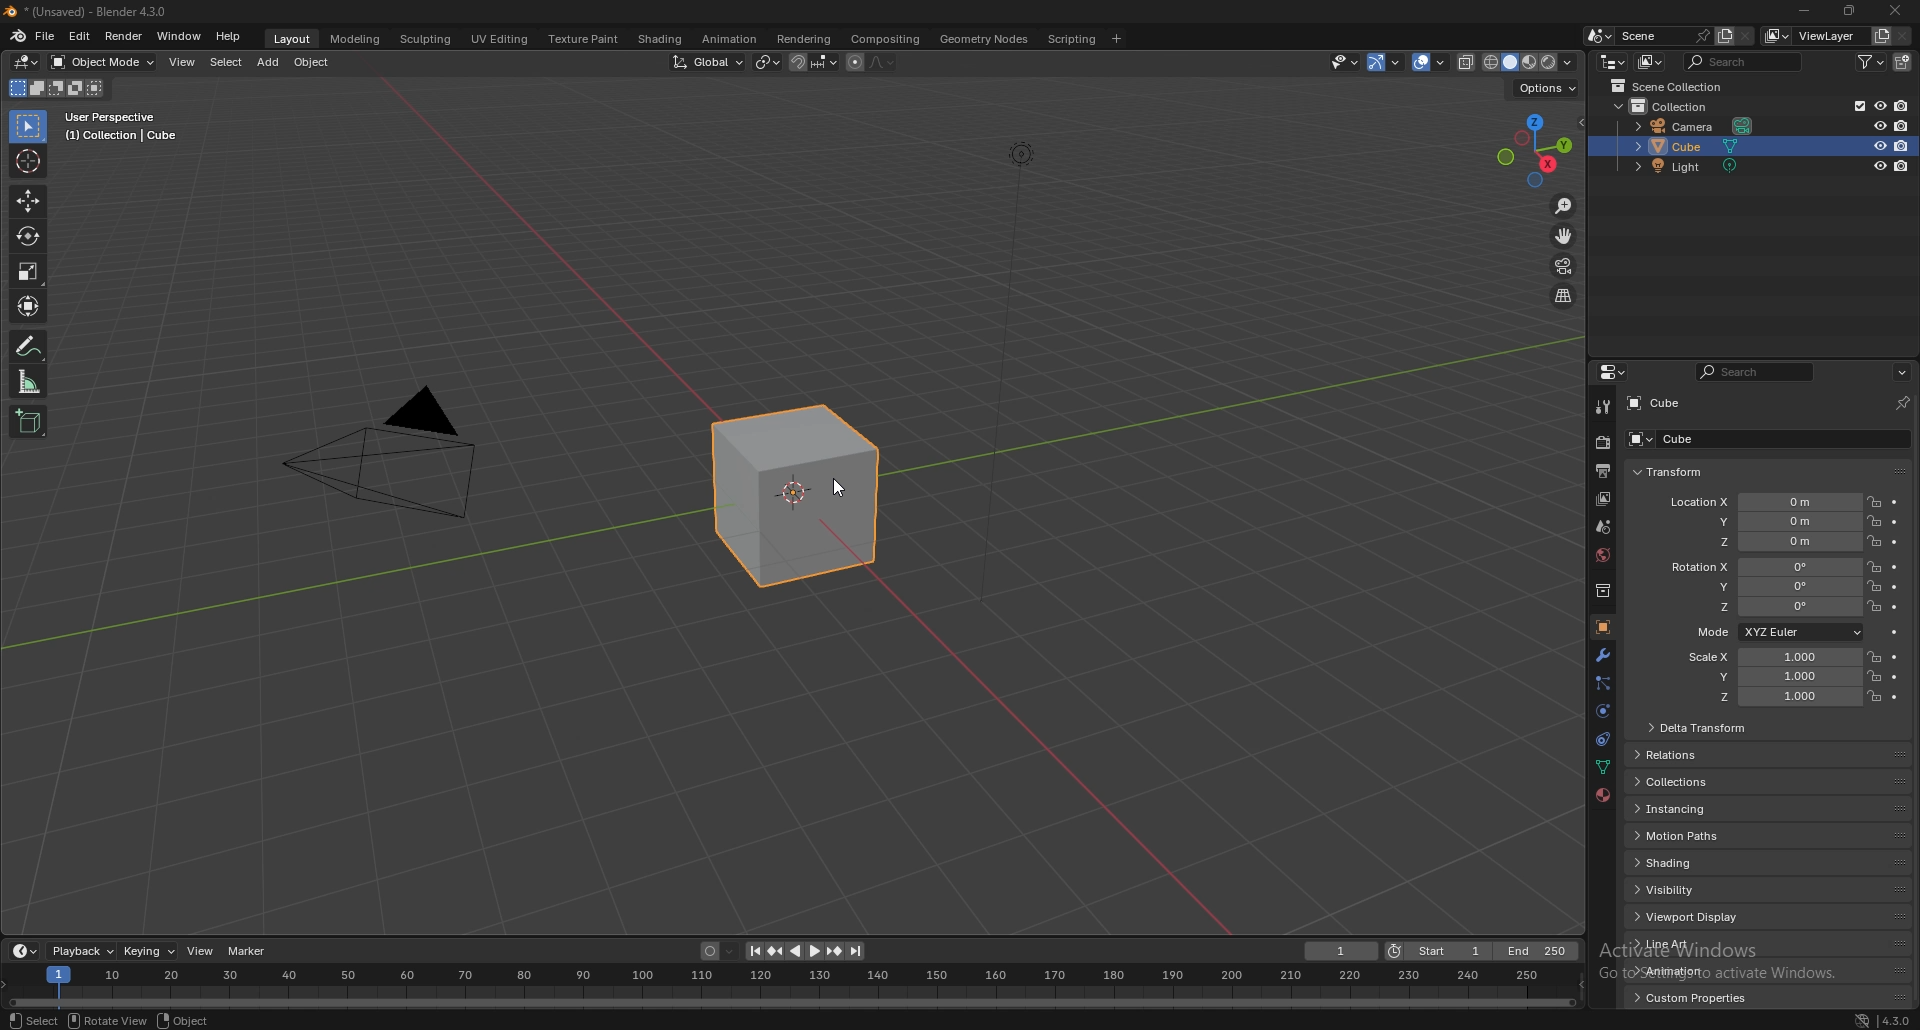 Image resolution: width=1920 pixels, height=1030 pixels. Describe the element at coordinates (1873, 61) in the screenshot. I see `filter` at that location.